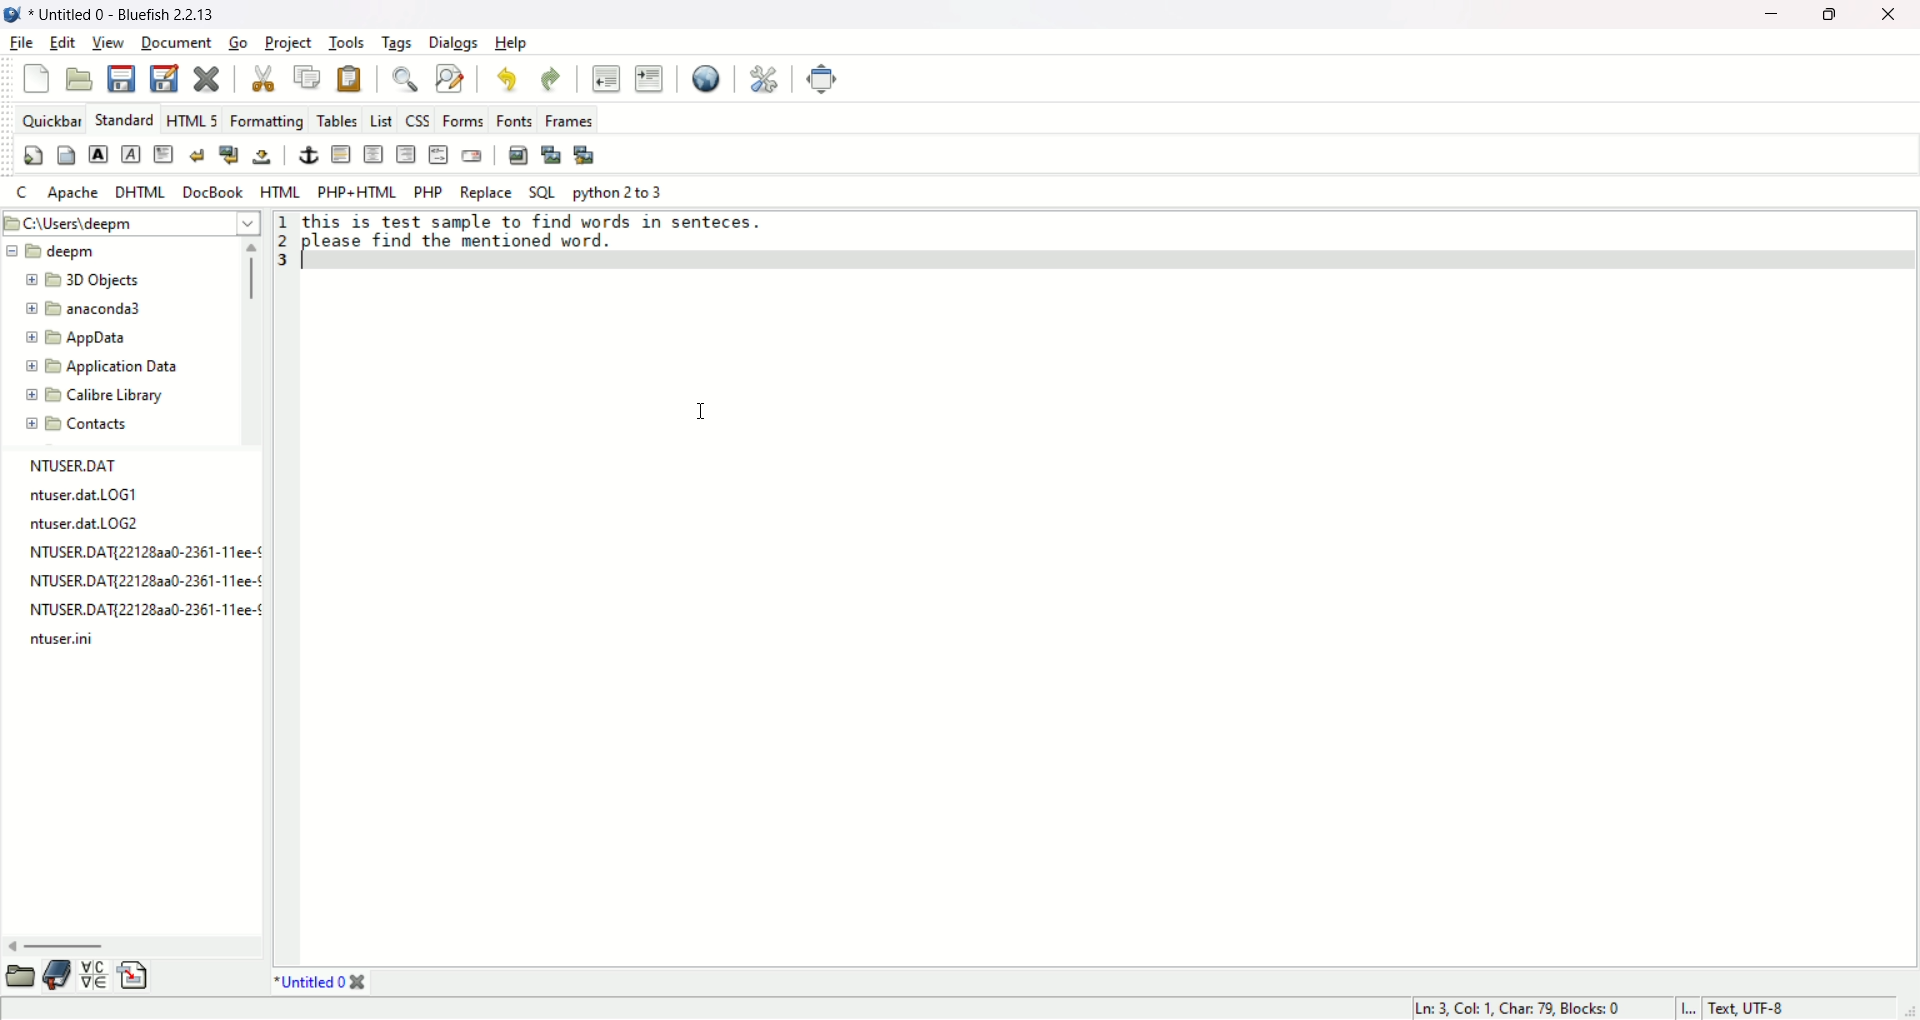 The image size is (1920, 1020). What do you see at coordinates (263, 78) in the screenshot?
I see `cut` at bounding box center [263, 78].